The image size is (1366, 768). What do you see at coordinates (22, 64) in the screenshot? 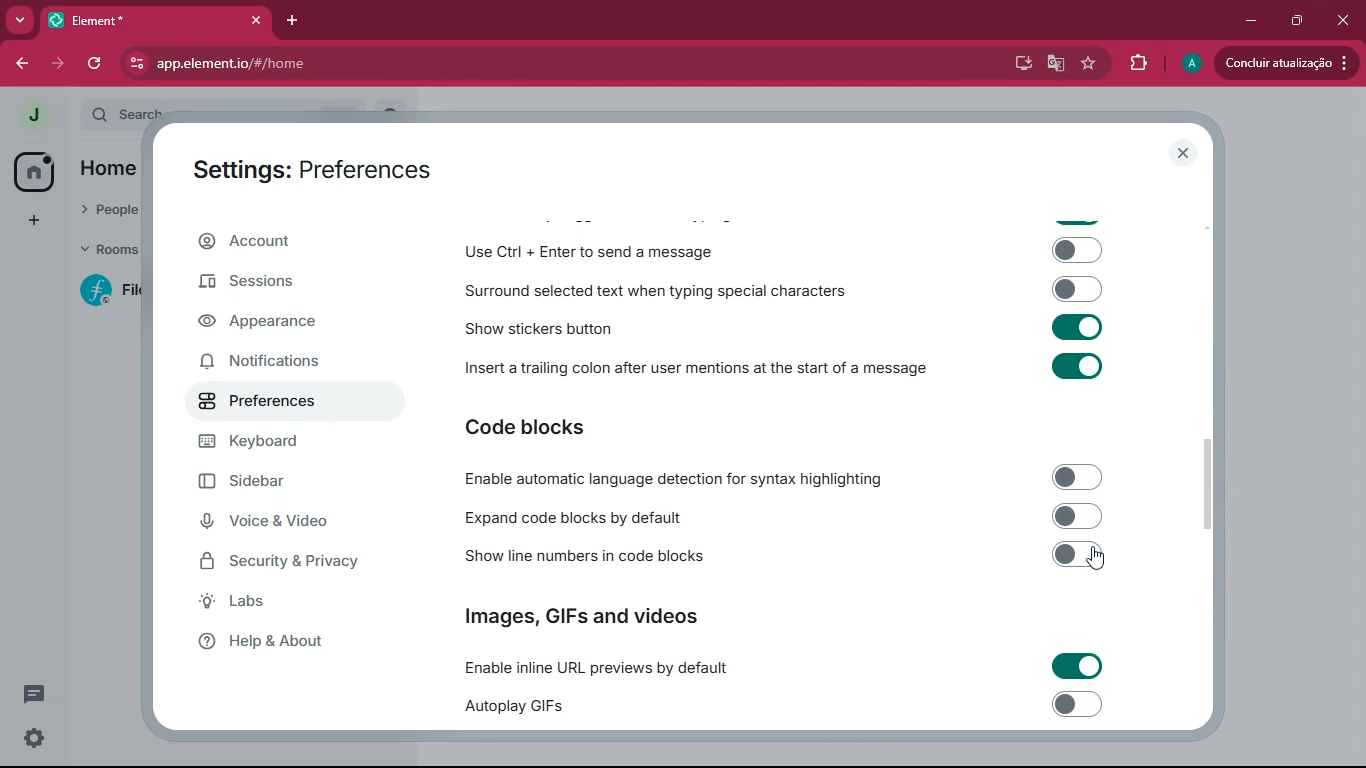
I see `back` at bounding box center [22, 64].